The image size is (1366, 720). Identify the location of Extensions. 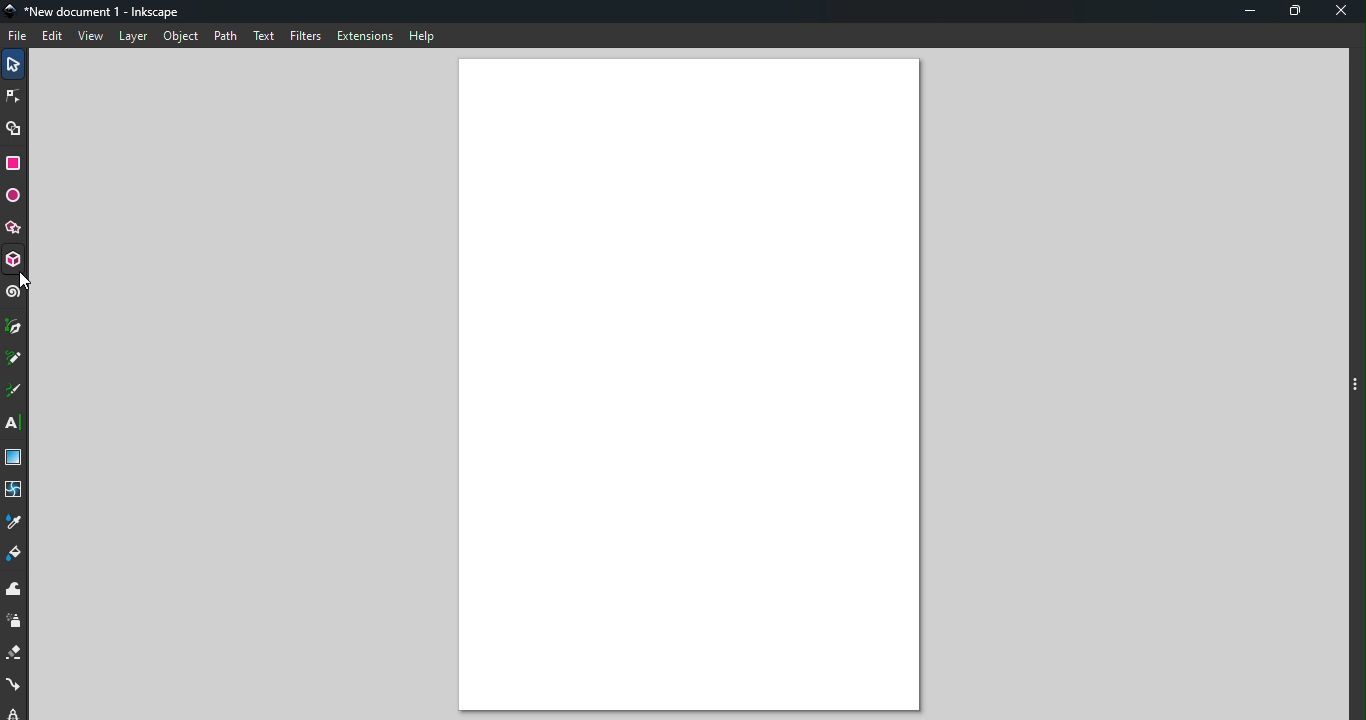
(366, 38).